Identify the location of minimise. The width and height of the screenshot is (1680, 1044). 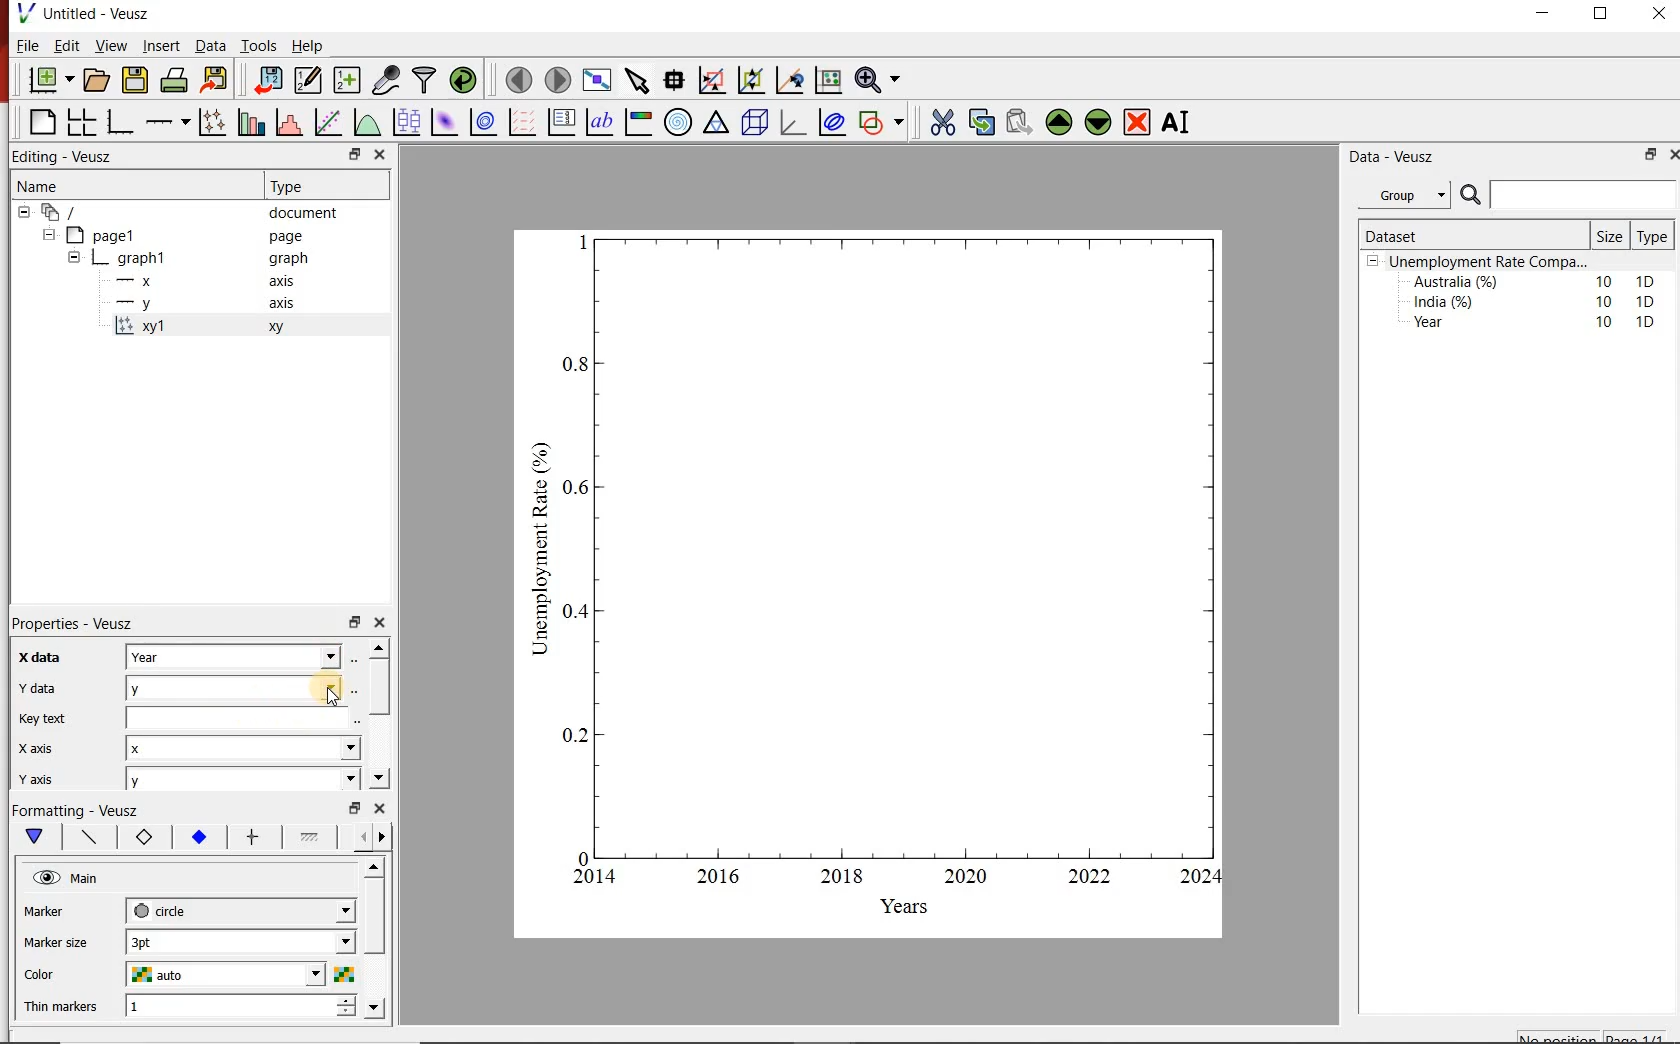
(1649, 154).